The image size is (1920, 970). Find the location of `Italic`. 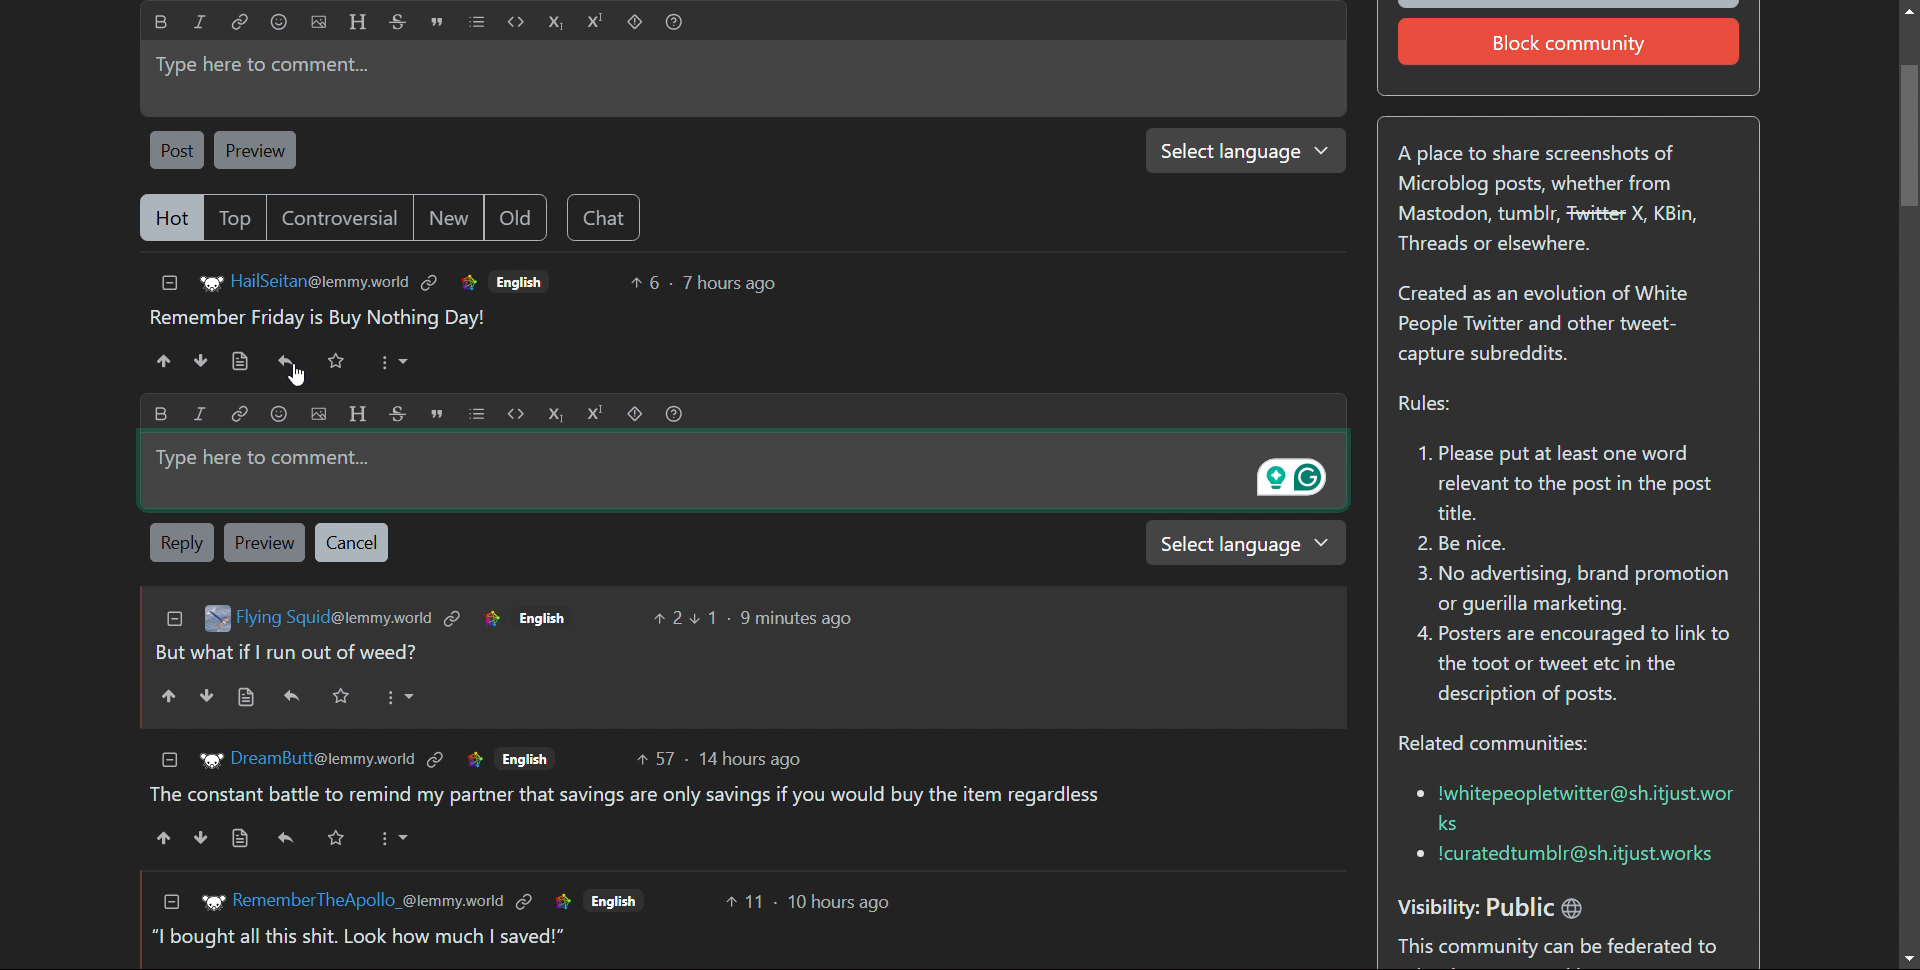

Italic is located at coordinates (202, 411).